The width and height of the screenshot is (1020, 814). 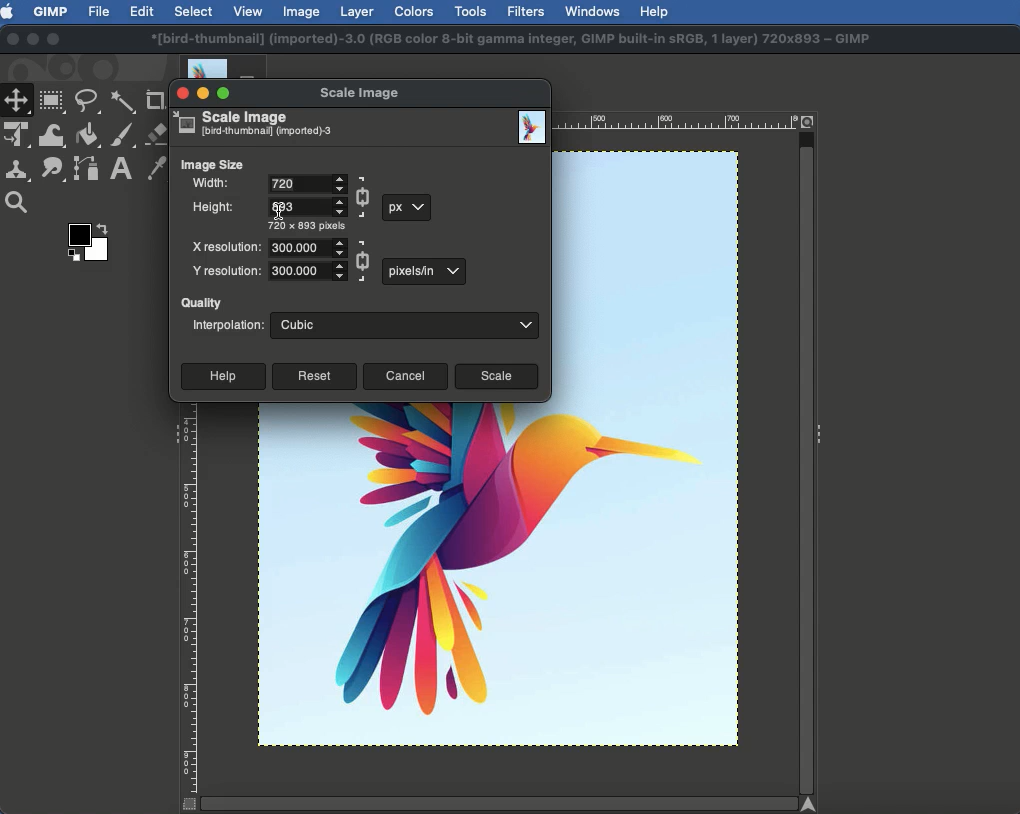 I want to click on px in, so click(x=422, y=272).